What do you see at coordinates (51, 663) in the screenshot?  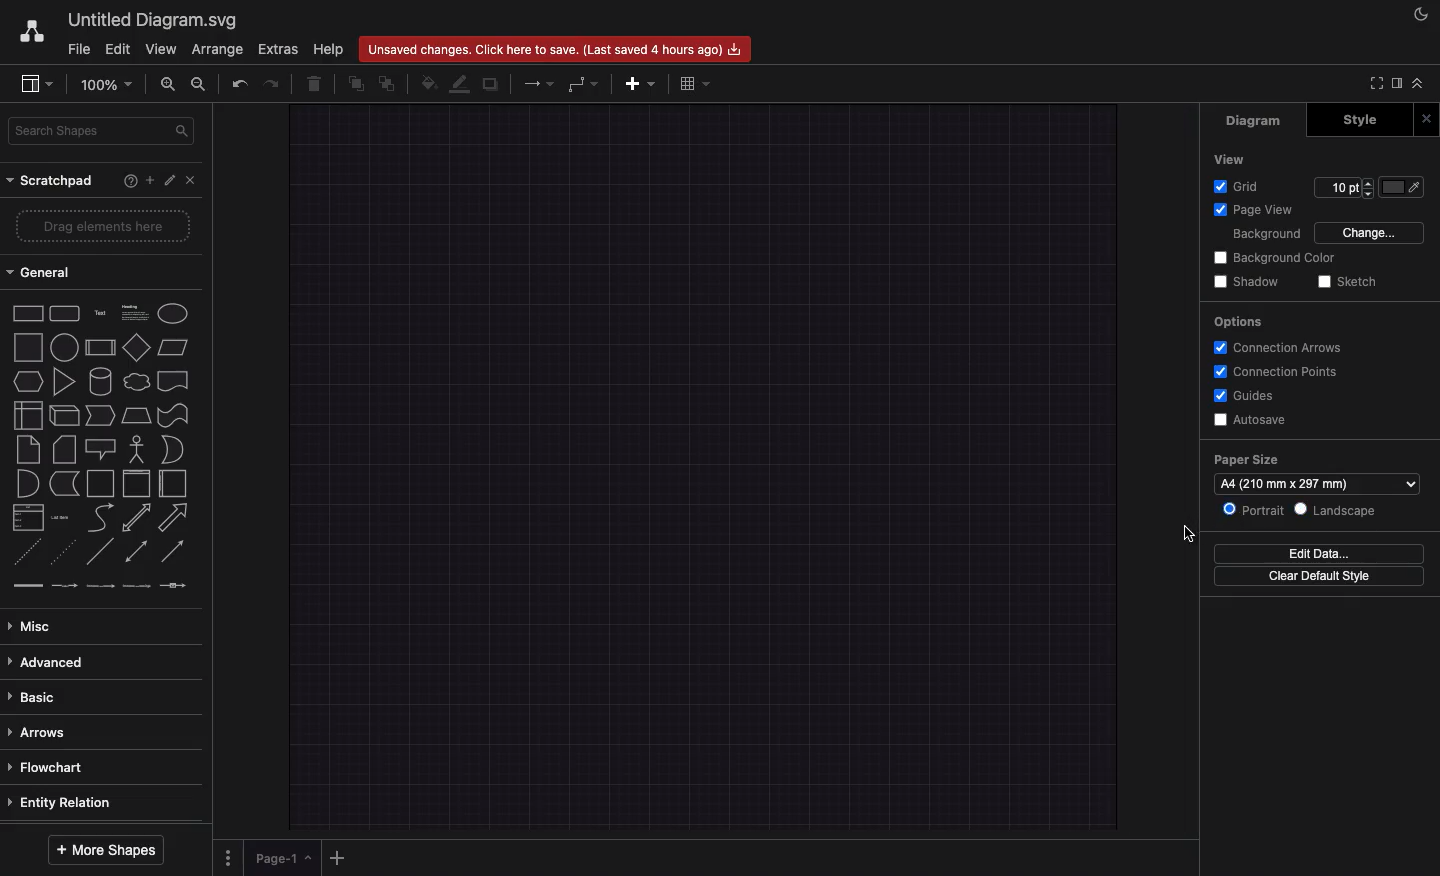 I see `Advanced` at bounding box center [51, 663].